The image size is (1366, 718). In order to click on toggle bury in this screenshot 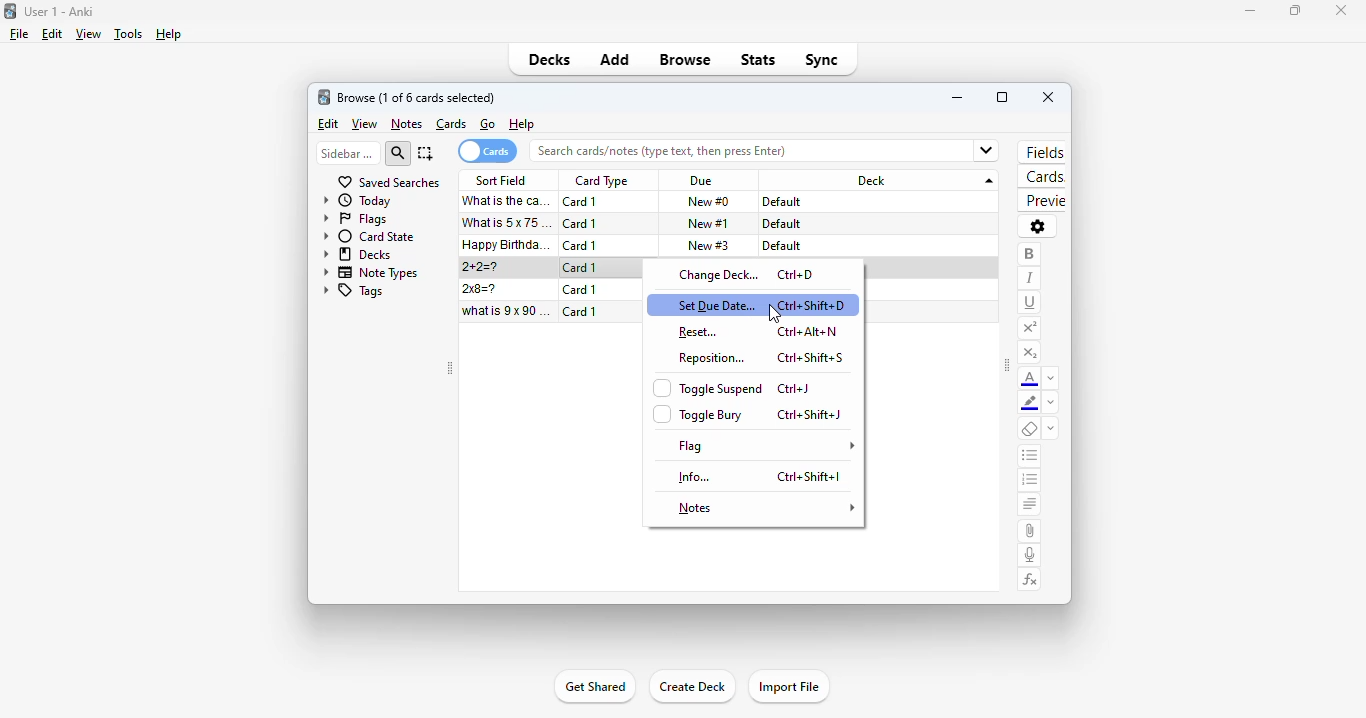, I will do `click(698, 414)`.